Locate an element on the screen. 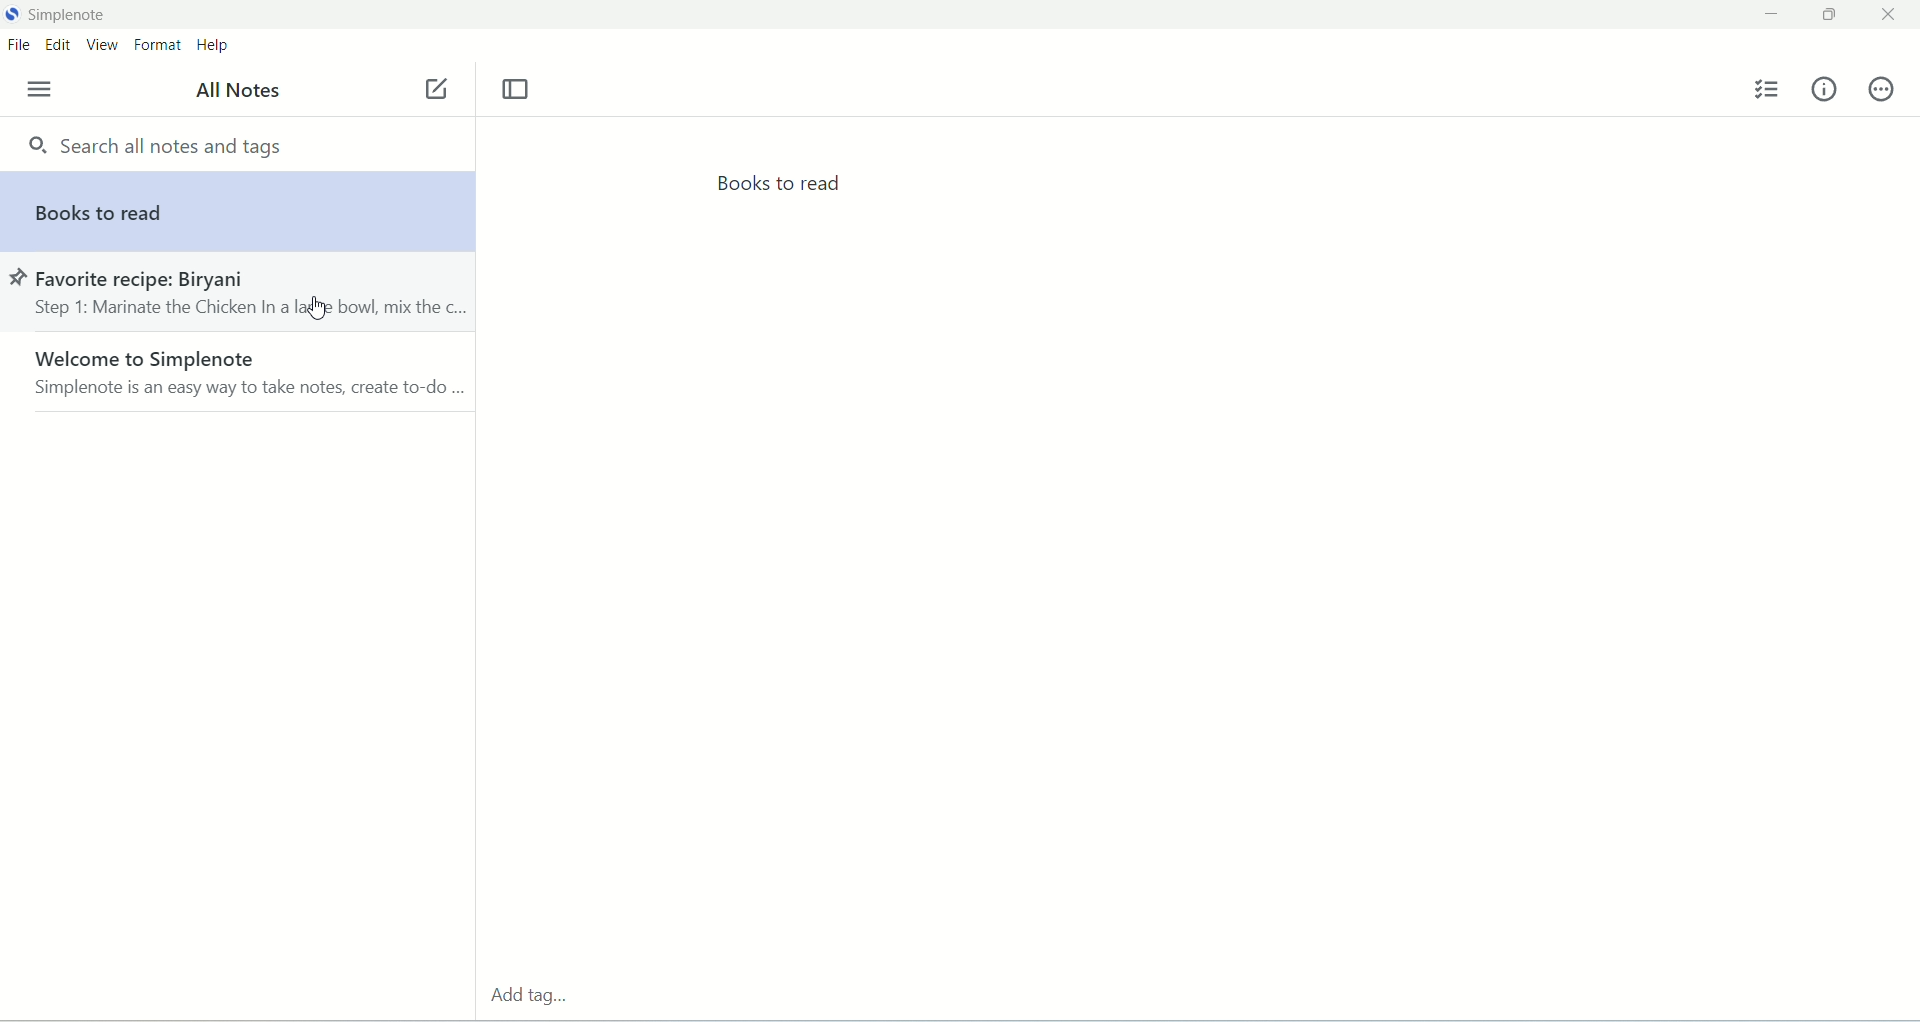 The height and width of the screenshot is (1022, 1920). help is located at coordinates (215, 47).